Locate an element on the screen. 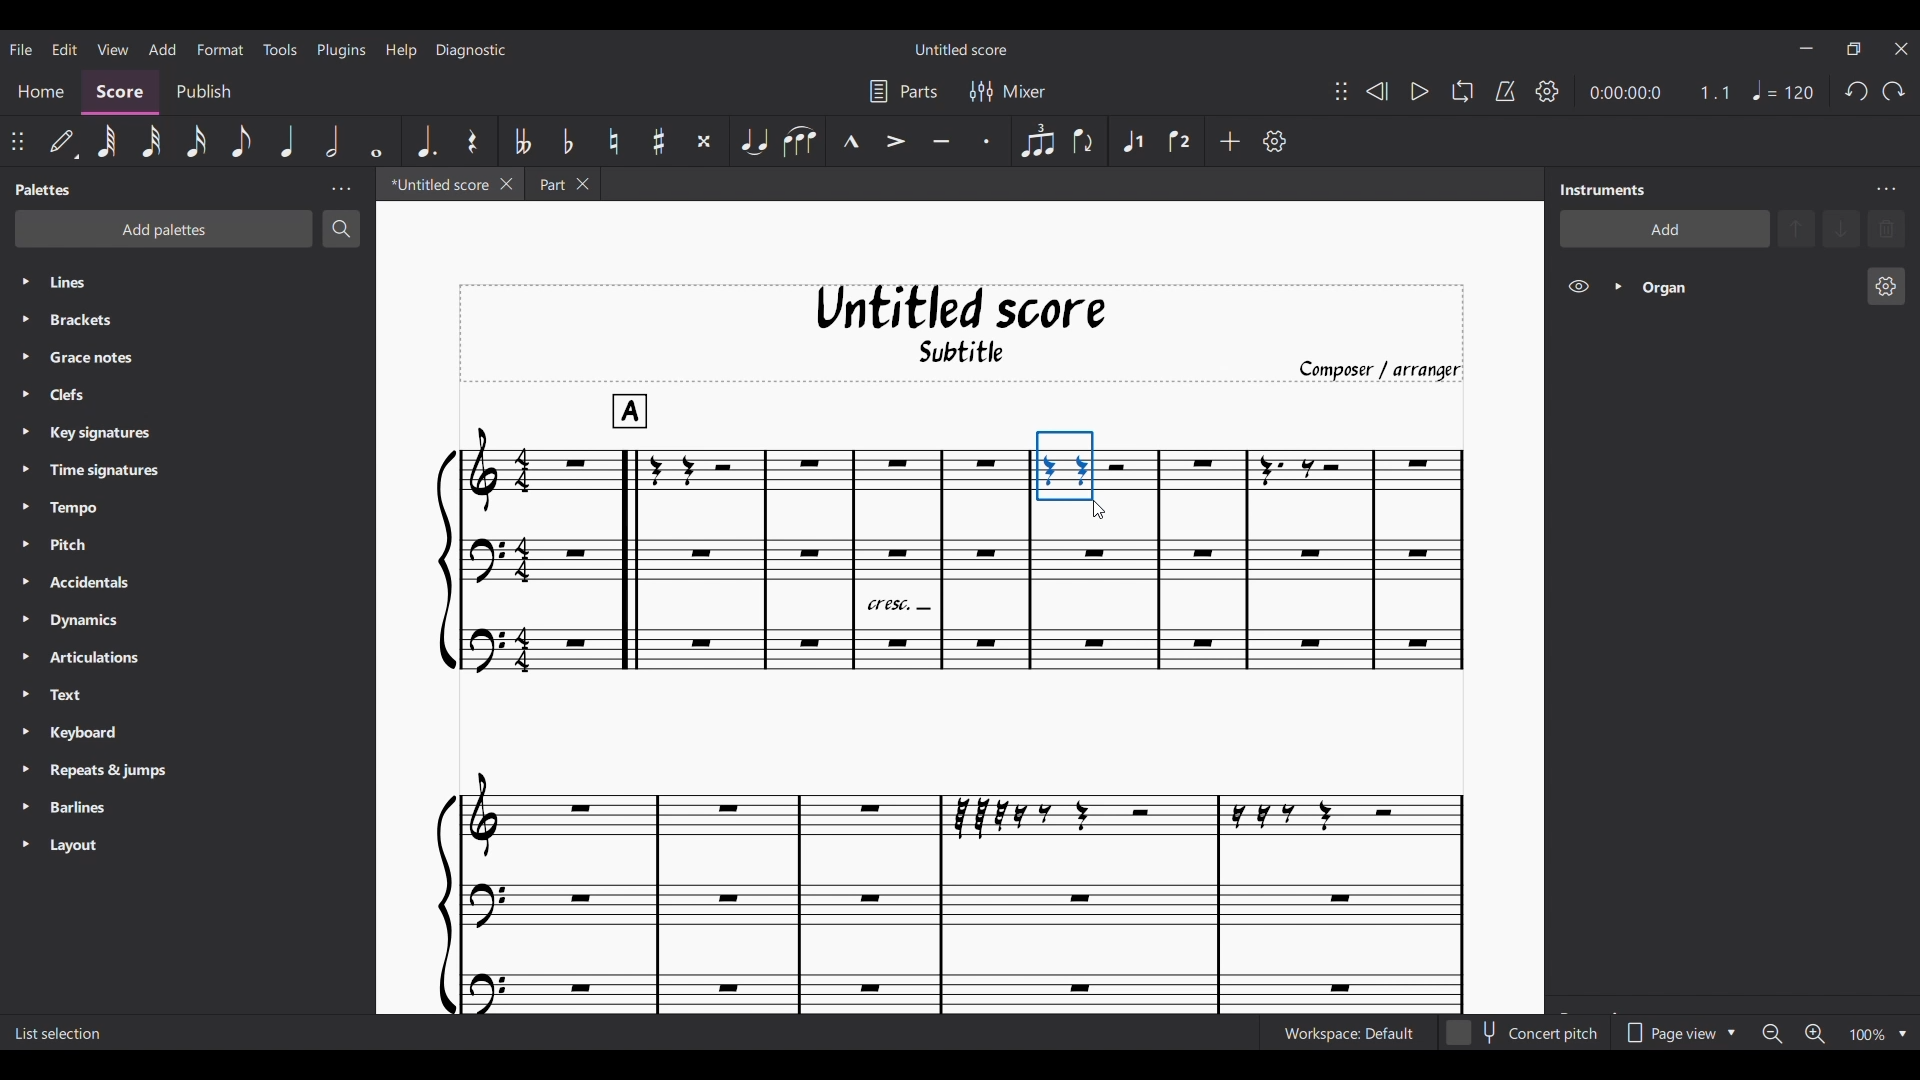 The width and height of the screenshot is (1920, 1080). Toggle double flat is located at coordinates (523, 141).